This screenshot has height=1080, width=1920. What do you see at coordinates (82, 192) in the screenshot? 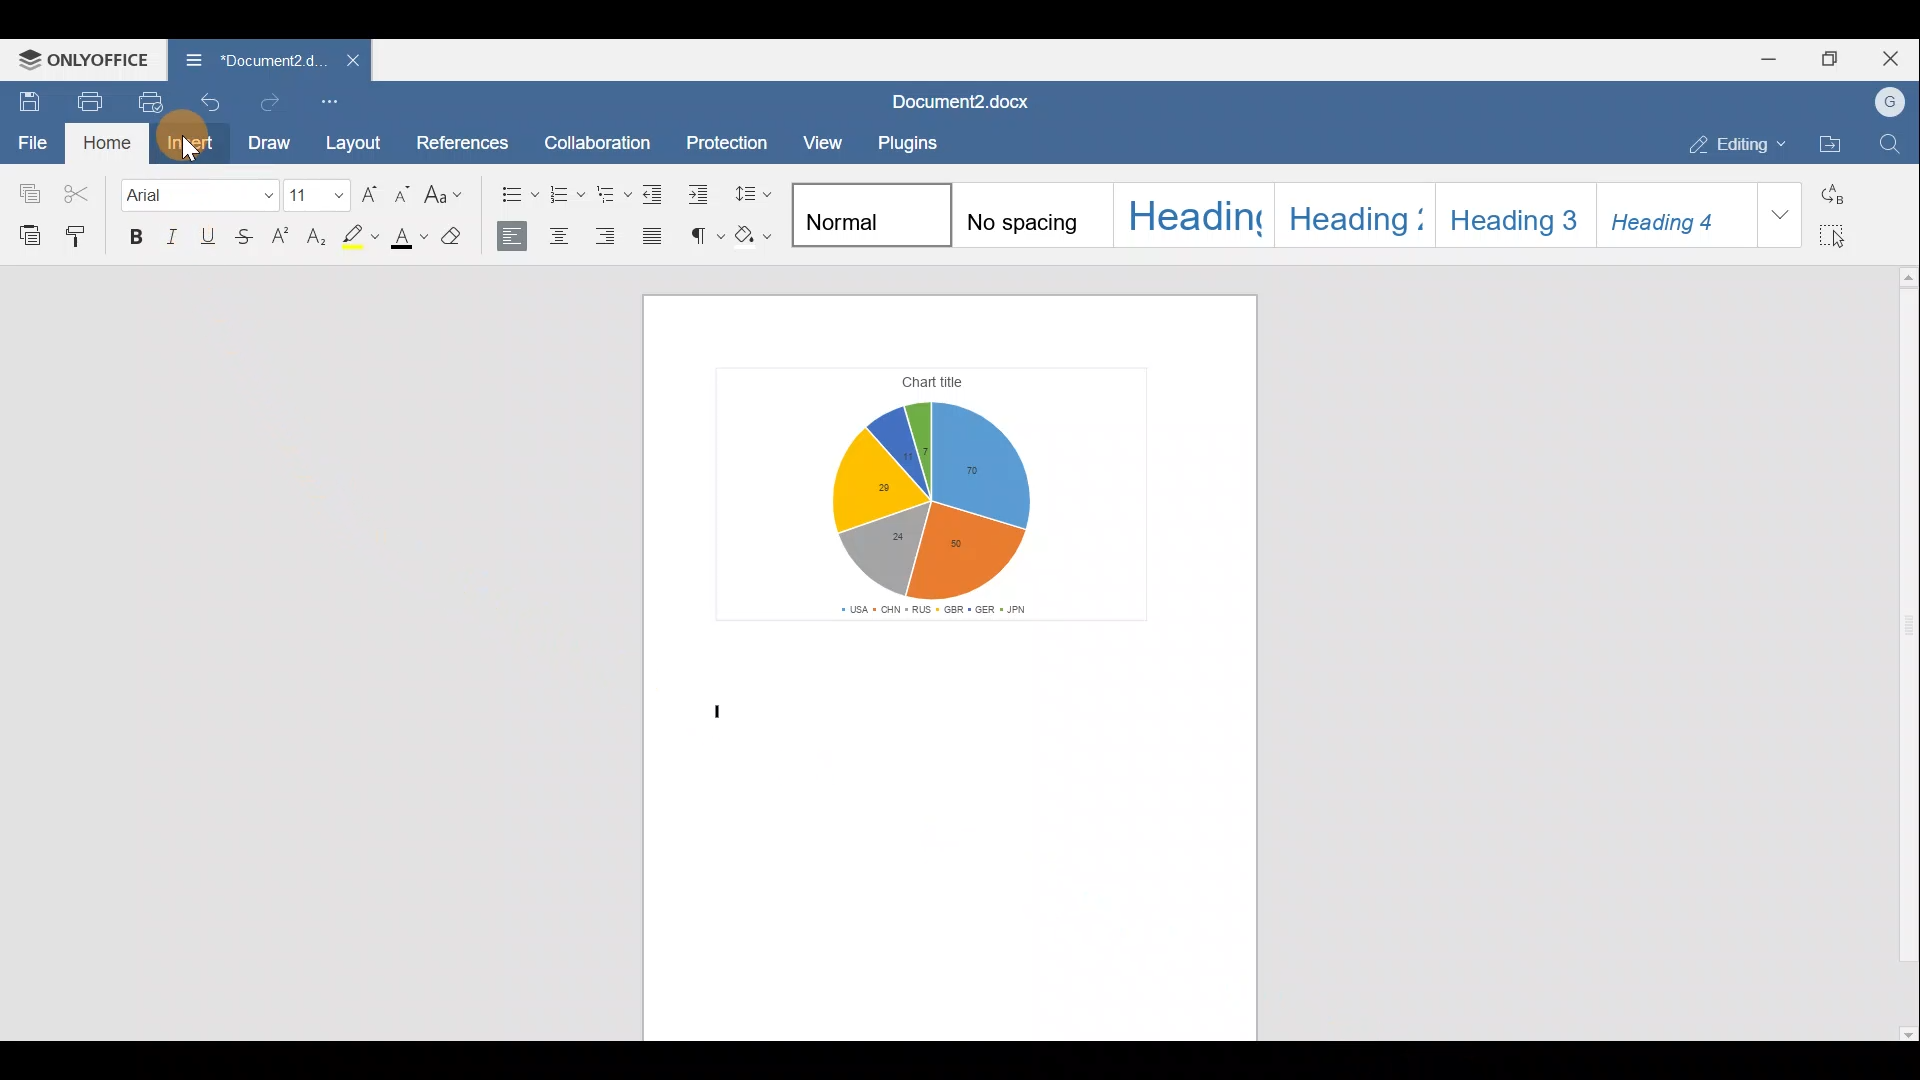
I see `Cut` at bounding box center [82, 192].